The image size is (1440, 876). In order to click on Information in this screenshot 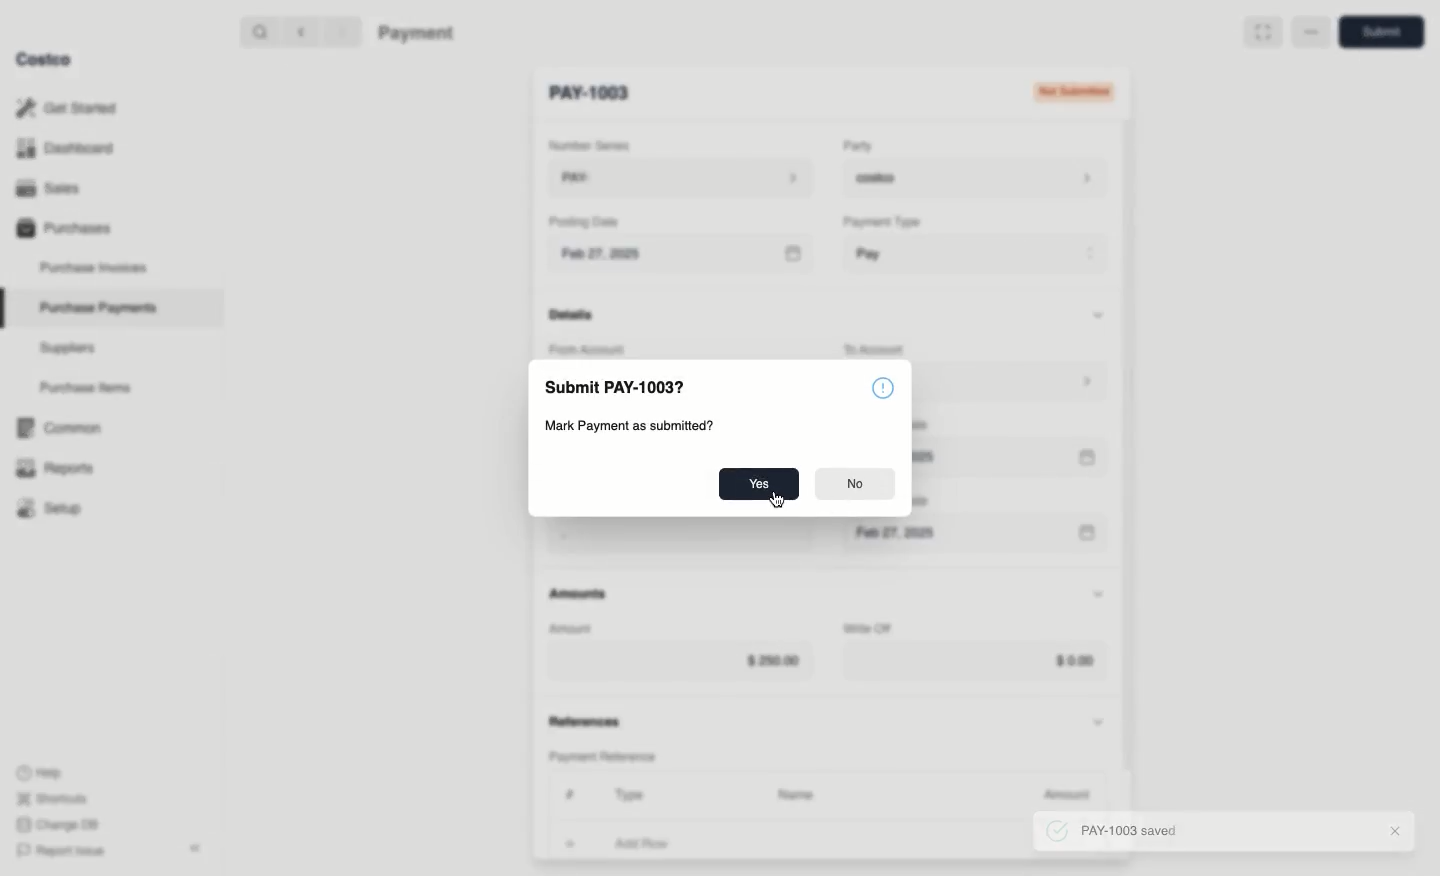, I will do `click(887, 387)`.